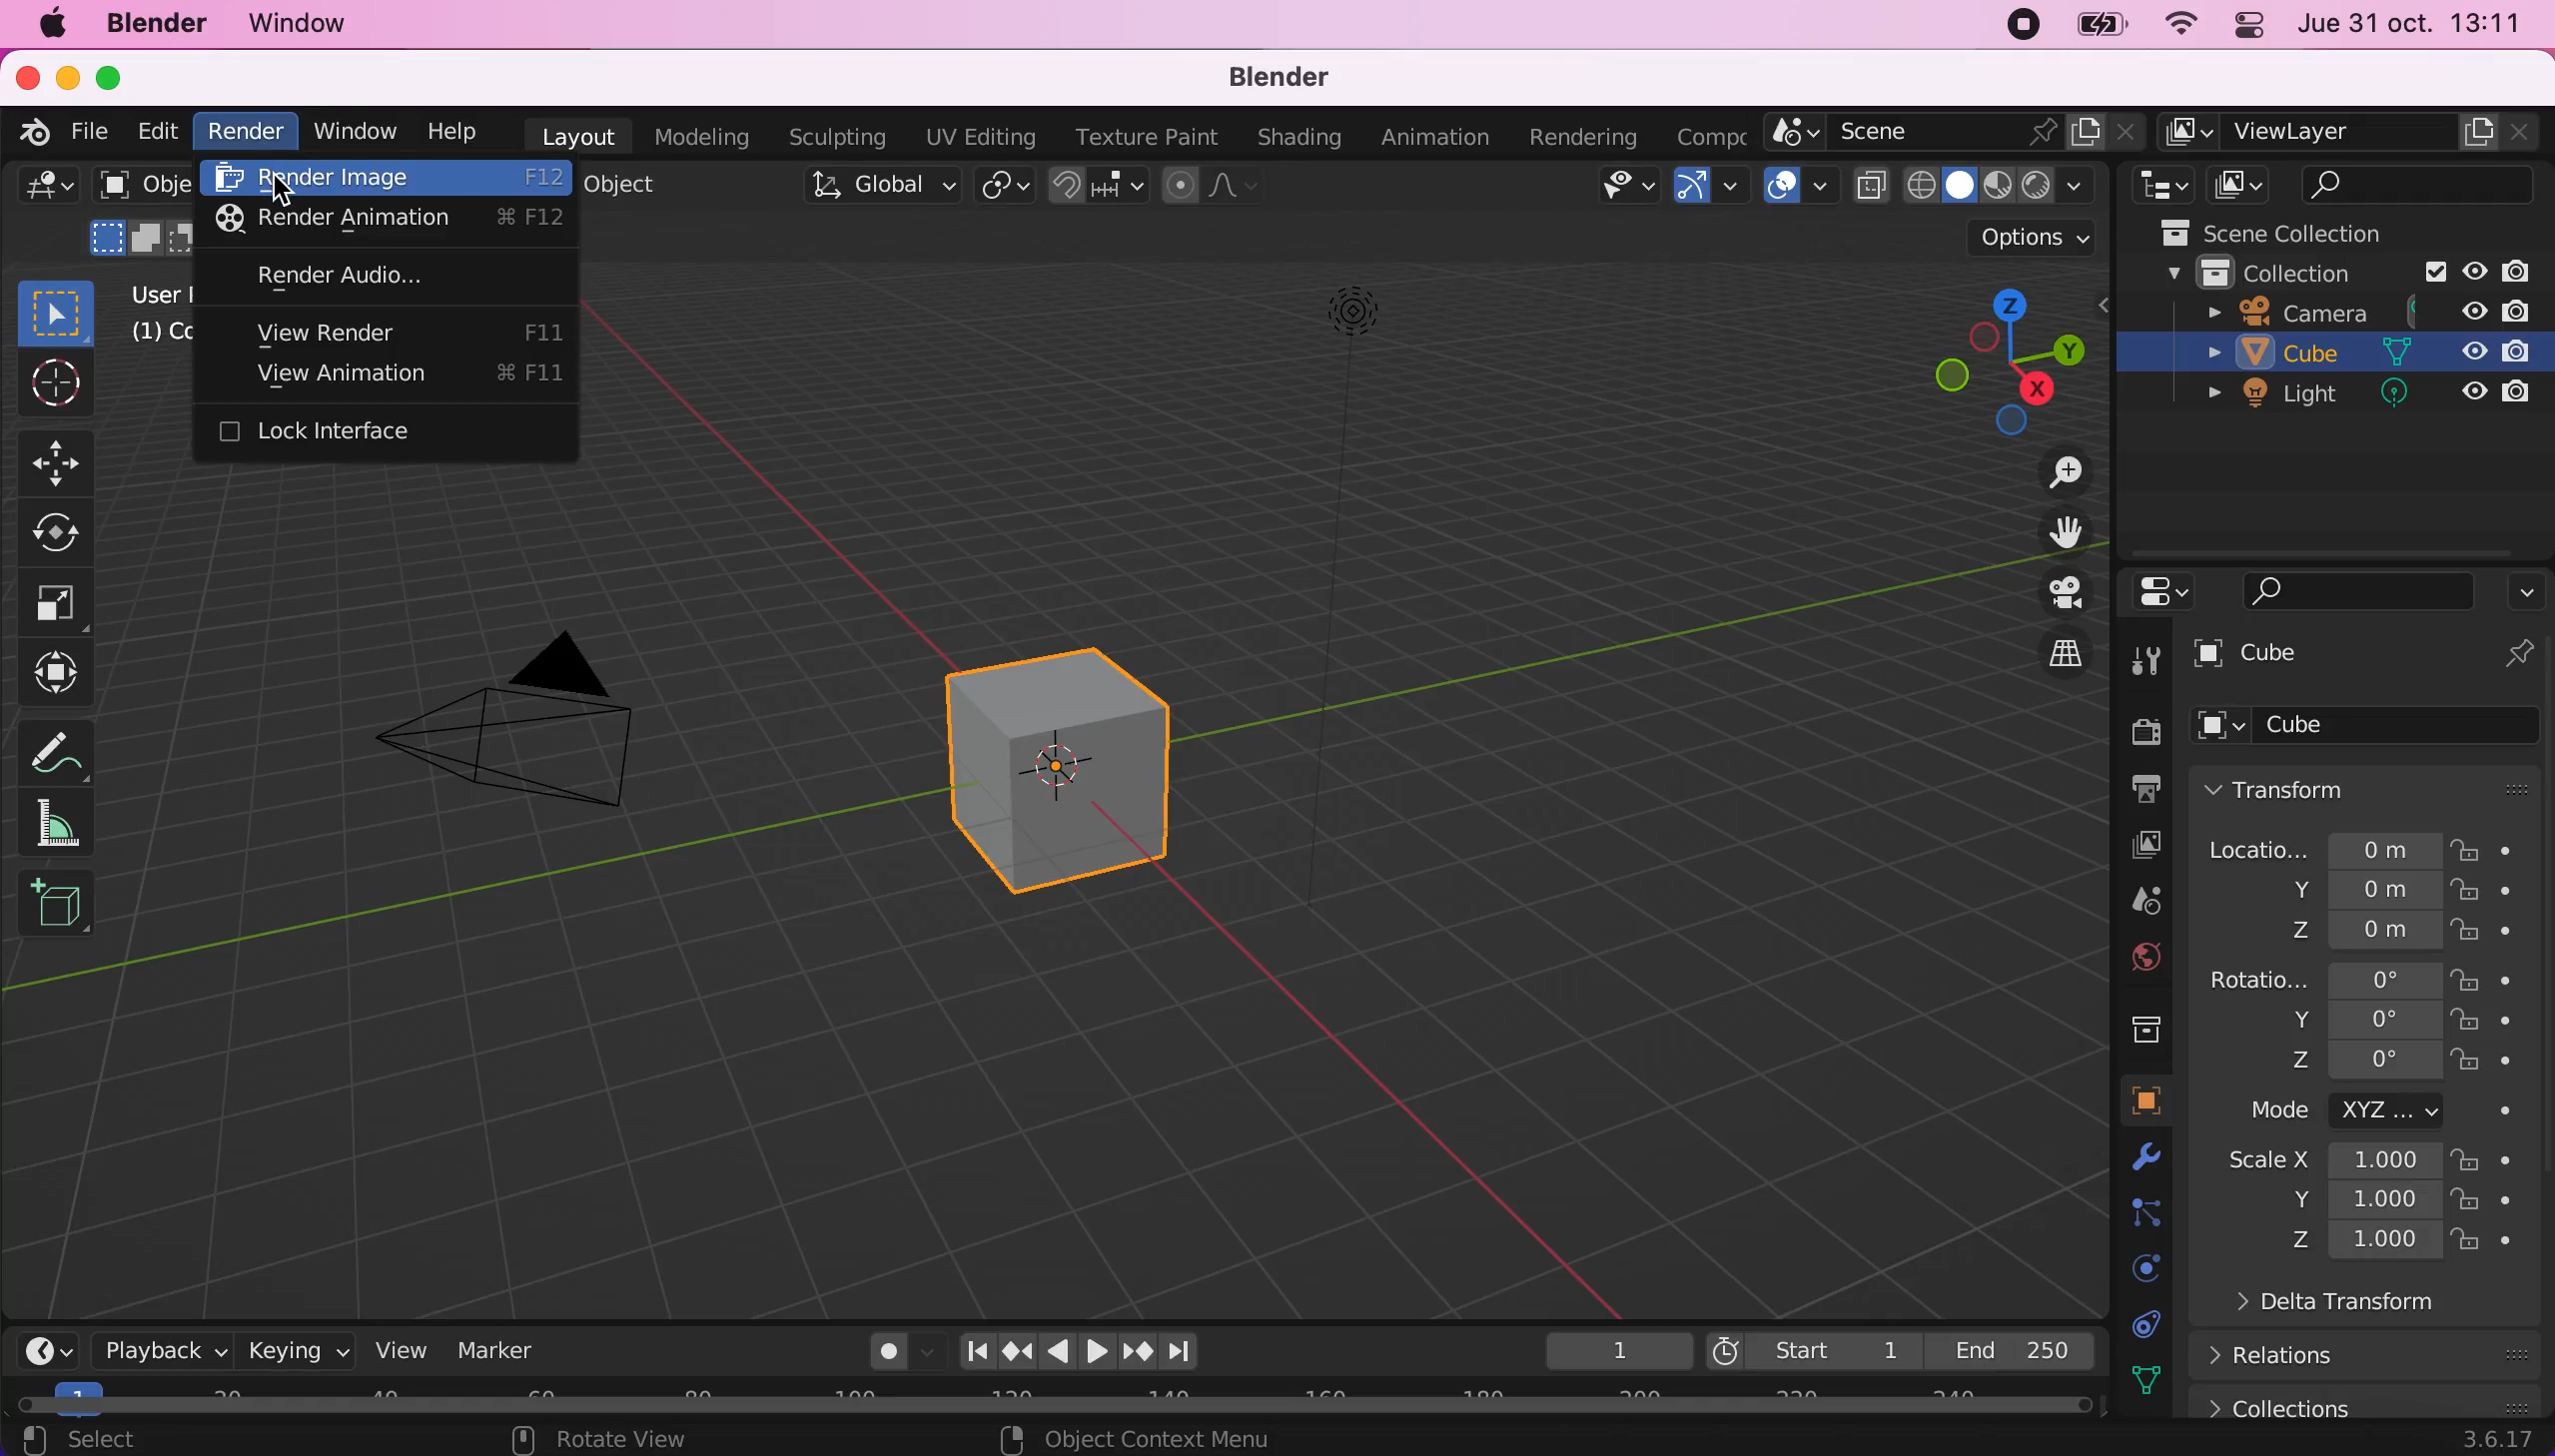 The height and width of the screenshot is (1456, 2555). Describe the element at coordinates (2335, 1202) in the screenshot. I see `scale measures` at that location.